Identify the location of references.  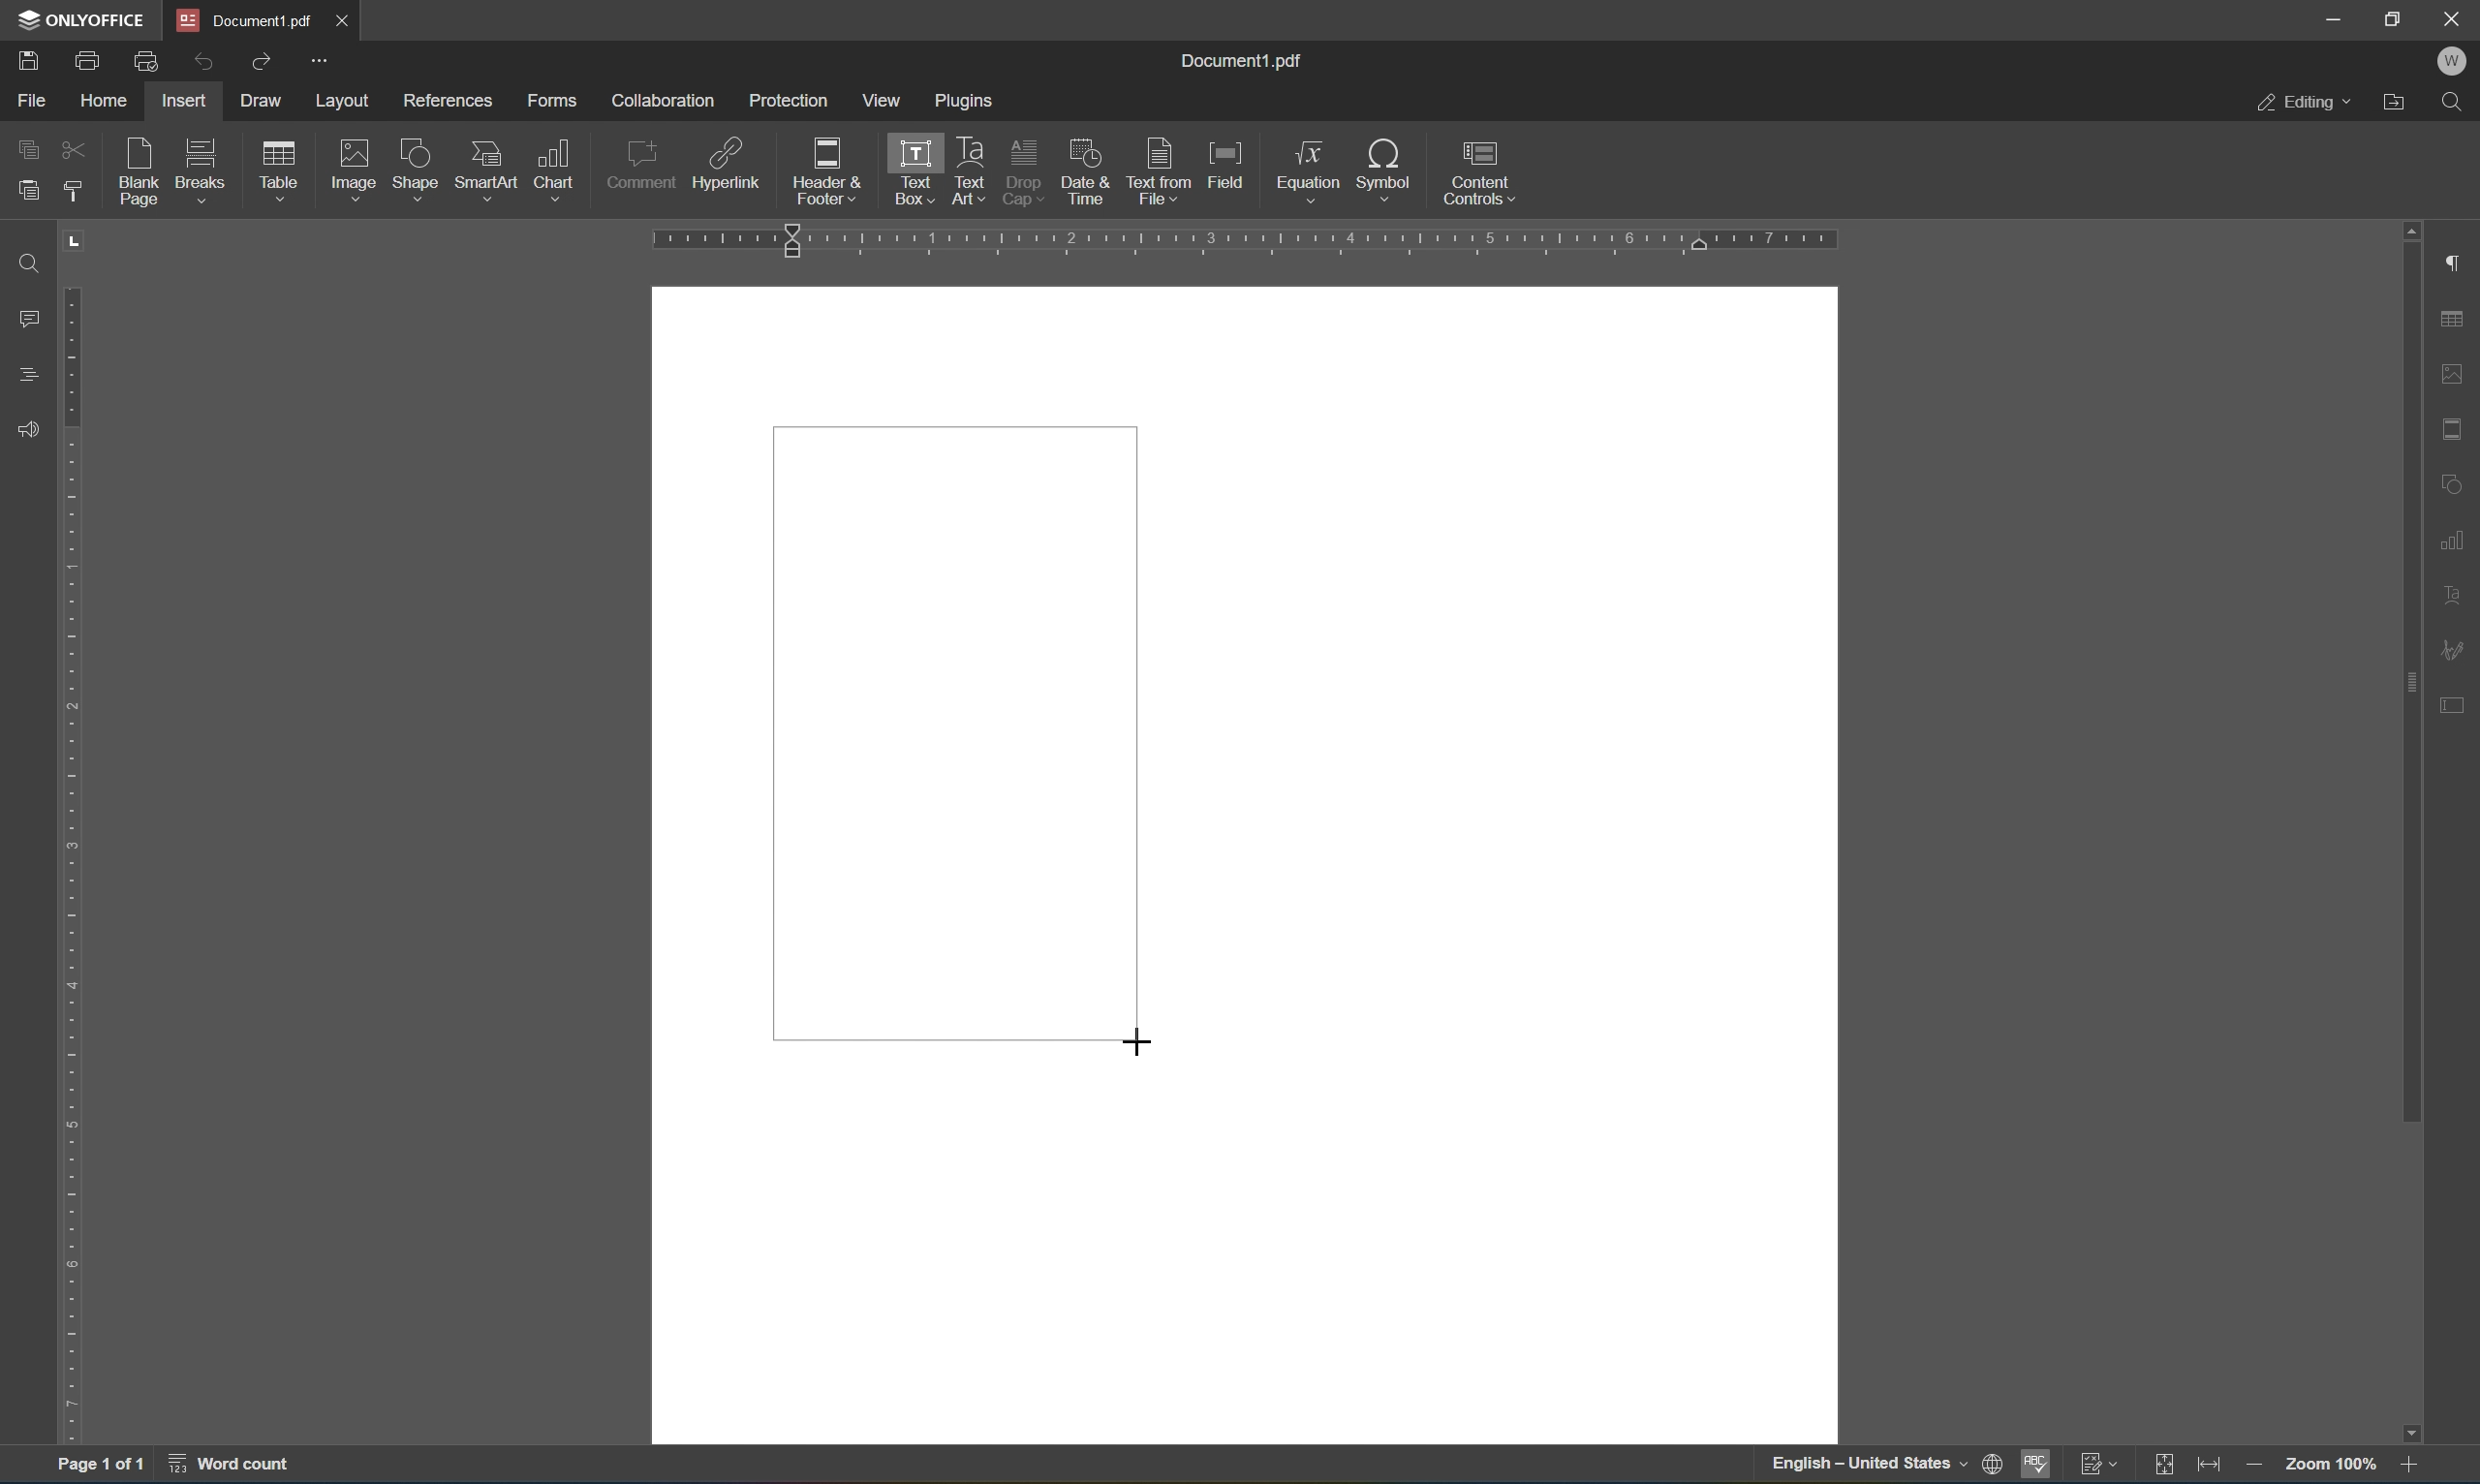
(448, 103).